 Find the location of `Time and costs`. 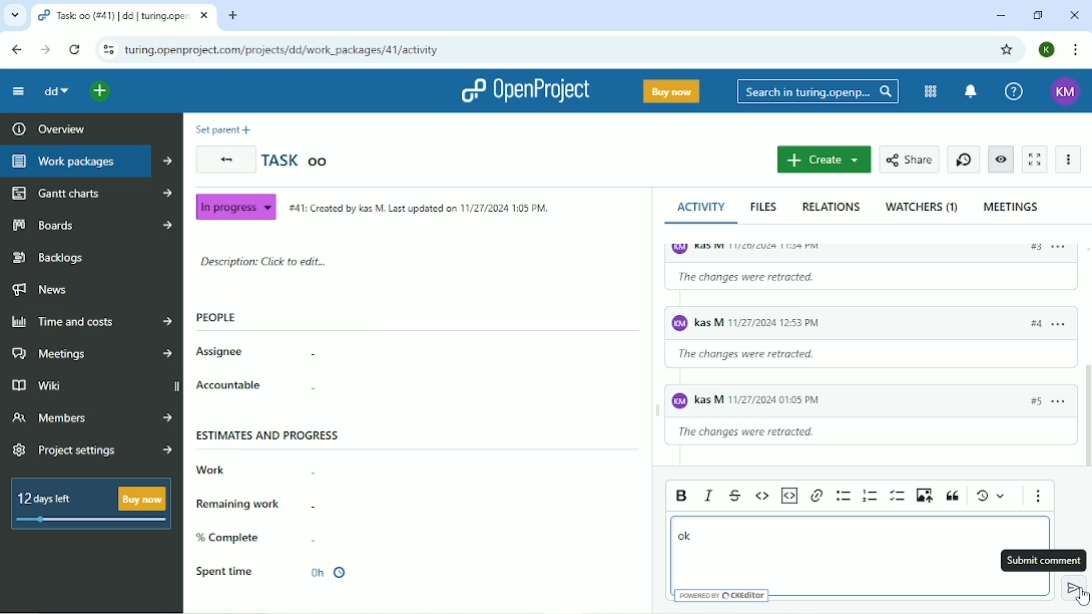

Time and costs is located at coordinates (90, 321).